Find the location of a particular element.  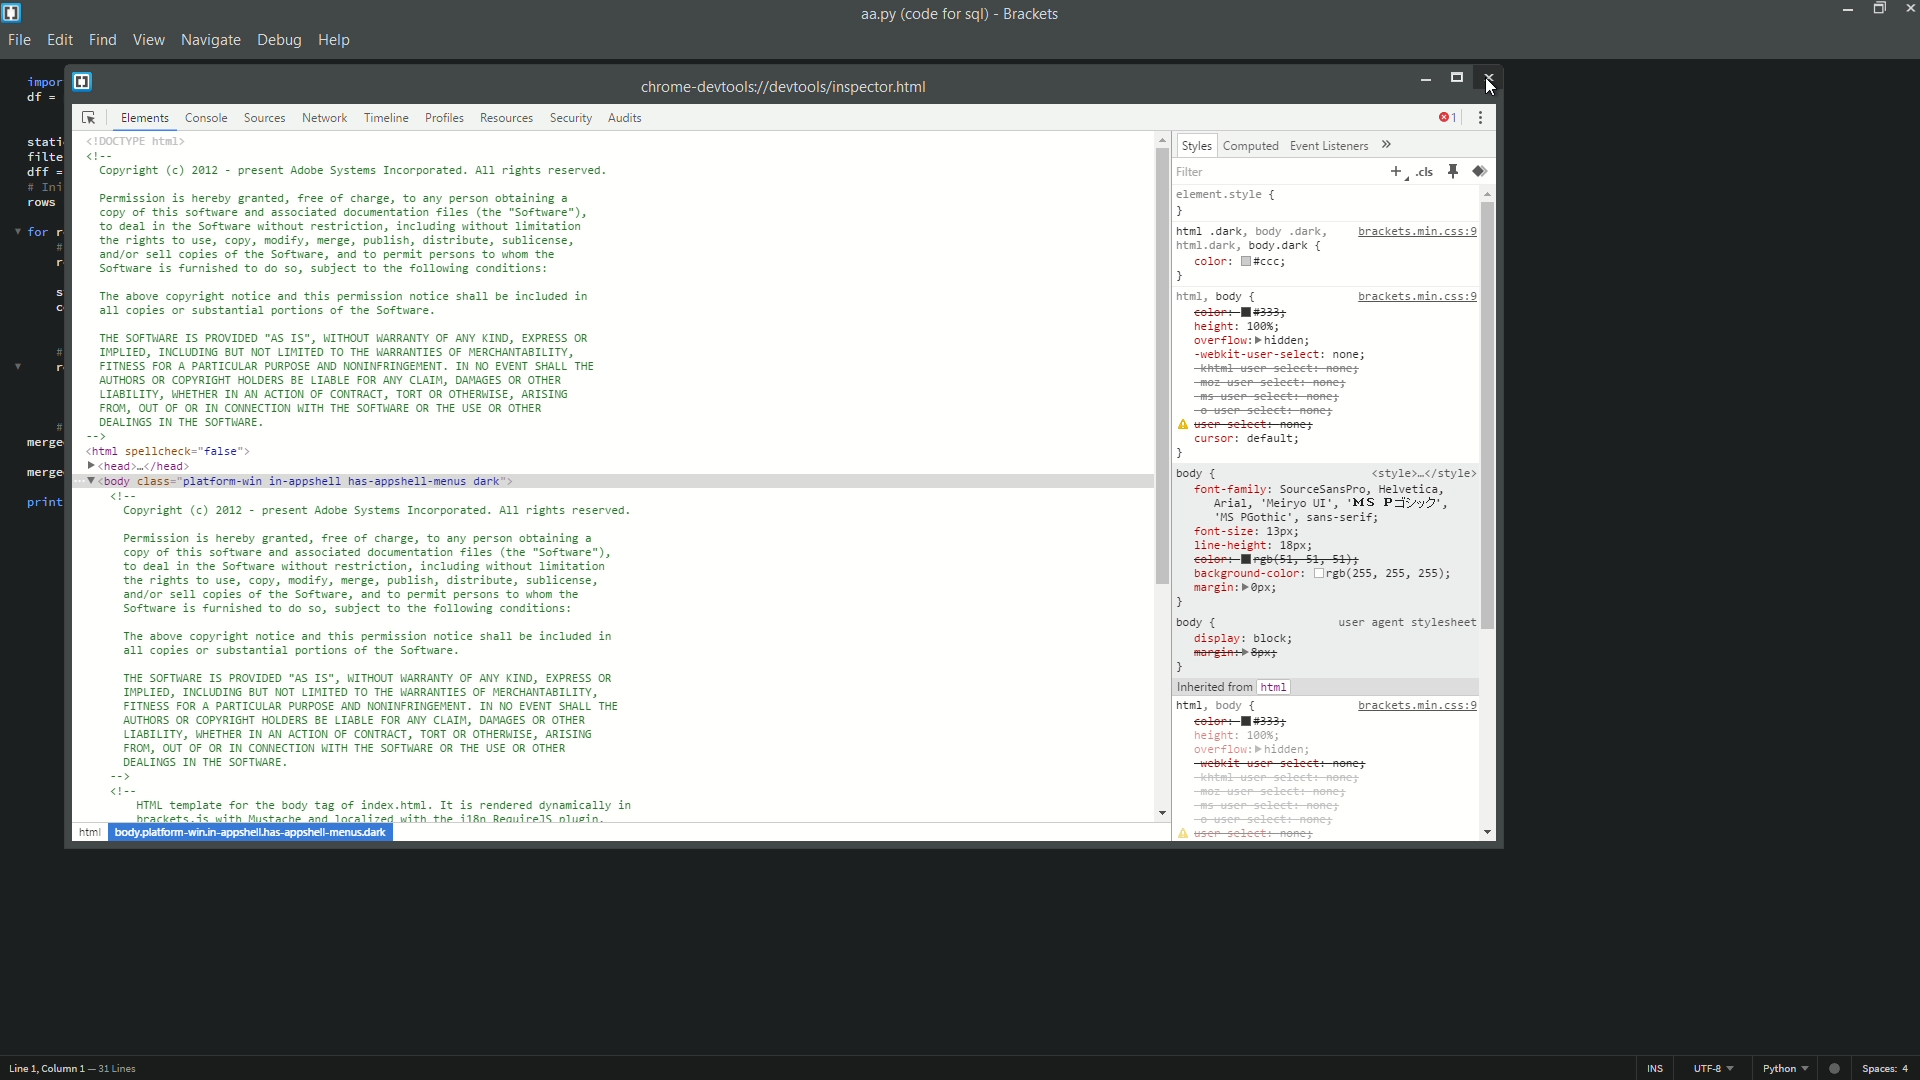

<t--
Copyright (c) 2012 - present Adobe Systems Incorporated. ALL rights reserved.
Permission is hereby granted, free of charge, to any person obtaining a
copy of this software and associated documentation files (the "Software"),
to deal in the Software without restriction, including without limitation
the rights to use, copy, modify, merge, publish, distribute, sublicense,
and/or sell copies of the Software, and to permit persons to whom the
Software is furnished to do so, subject to the following conditions:
The above copyright notice and this permission notice shall be included in
all copies or substantial portions of the Software.
THE SOFTWARE IS PROVIDED "AS IS", WITHOUT WARRANTY OF ANY KIND, EXPRESS OR
IHPLIED, INCLUDING BUT NOT LIMITED TO THE WARRANTIES OF MERCHANTABILITY,
FITNESS FOR A PARTICULAR PURPOSE AND NONINFRINGEMENT. IN NO EVENT SHALL THE
AUTHORS OR COPYRIGHT HOLDERS BE LIABLE FOR ANY CLAIM, DAMAGES OR OTHER
LIABILITY, WHETHER IN AN ACTION OF CONTRACT, TORT OR OTHERWISE, ARISING
FROM, OUT OF OR IN CONNECTION WITH THE SOFTWARE OR THE USE OR OTHER
DEALINGS IN THE SOFTWARE.
>
<html spellcheck="false">
> chead>..</head>
¥ <body class="platforn-win in-appshell has-appshell-nenus dark’>
tn
Copyright (c) 2012 - present Adobe Systems Incorporated. ALL rights reserved.
Permission is hereby granted, free of charge, to any person obtaining a
copy of this software and associated documentation files (the "Software",
to deal in the Software without restriction, including without limitation
the rights to use, copy, modify, merge, publish, distribute, sublicense,
and/or sell copies of the Software, and to permit persons to whom the
Software is furnished to do so, subject to the following conditions:
The above copyright notice and this permission notice shall be included in
all copies or substantial portions of the Software.
THE SOFTWARE IS PROVIDED "AS IS", WITHOUT WARRANTY OF ANY KIND, EXPRESS OR
IHPLIED, INCLUDING BUT NOT LIMITED TO THE WARRANTIES OF MERCHANTABILITY,
FITNESS FOR A PARTICULAR PURPOSE AND NONINFRINGEMENT. IN NO EVENT SHALL THE
AUTHORS OR COPYRIGHT HOLDERS BE LIABLE FOR ANY CLAIM, DAMAGES OR OTHER
LIABILITY, WHETHER IN AN ACTION OF CONTRACT, TORT OR OTHERWISE, ARISING
FROM, OUT OF OR IN CONNECTION WITH THE SOFTWARE OR THE USE OR OTHER
DEALINGS IN THE SOFTWARE.
>
a--
HTML template for the body tag of index.html. It is rendered dynamically in is located at coordinates (374, 481).